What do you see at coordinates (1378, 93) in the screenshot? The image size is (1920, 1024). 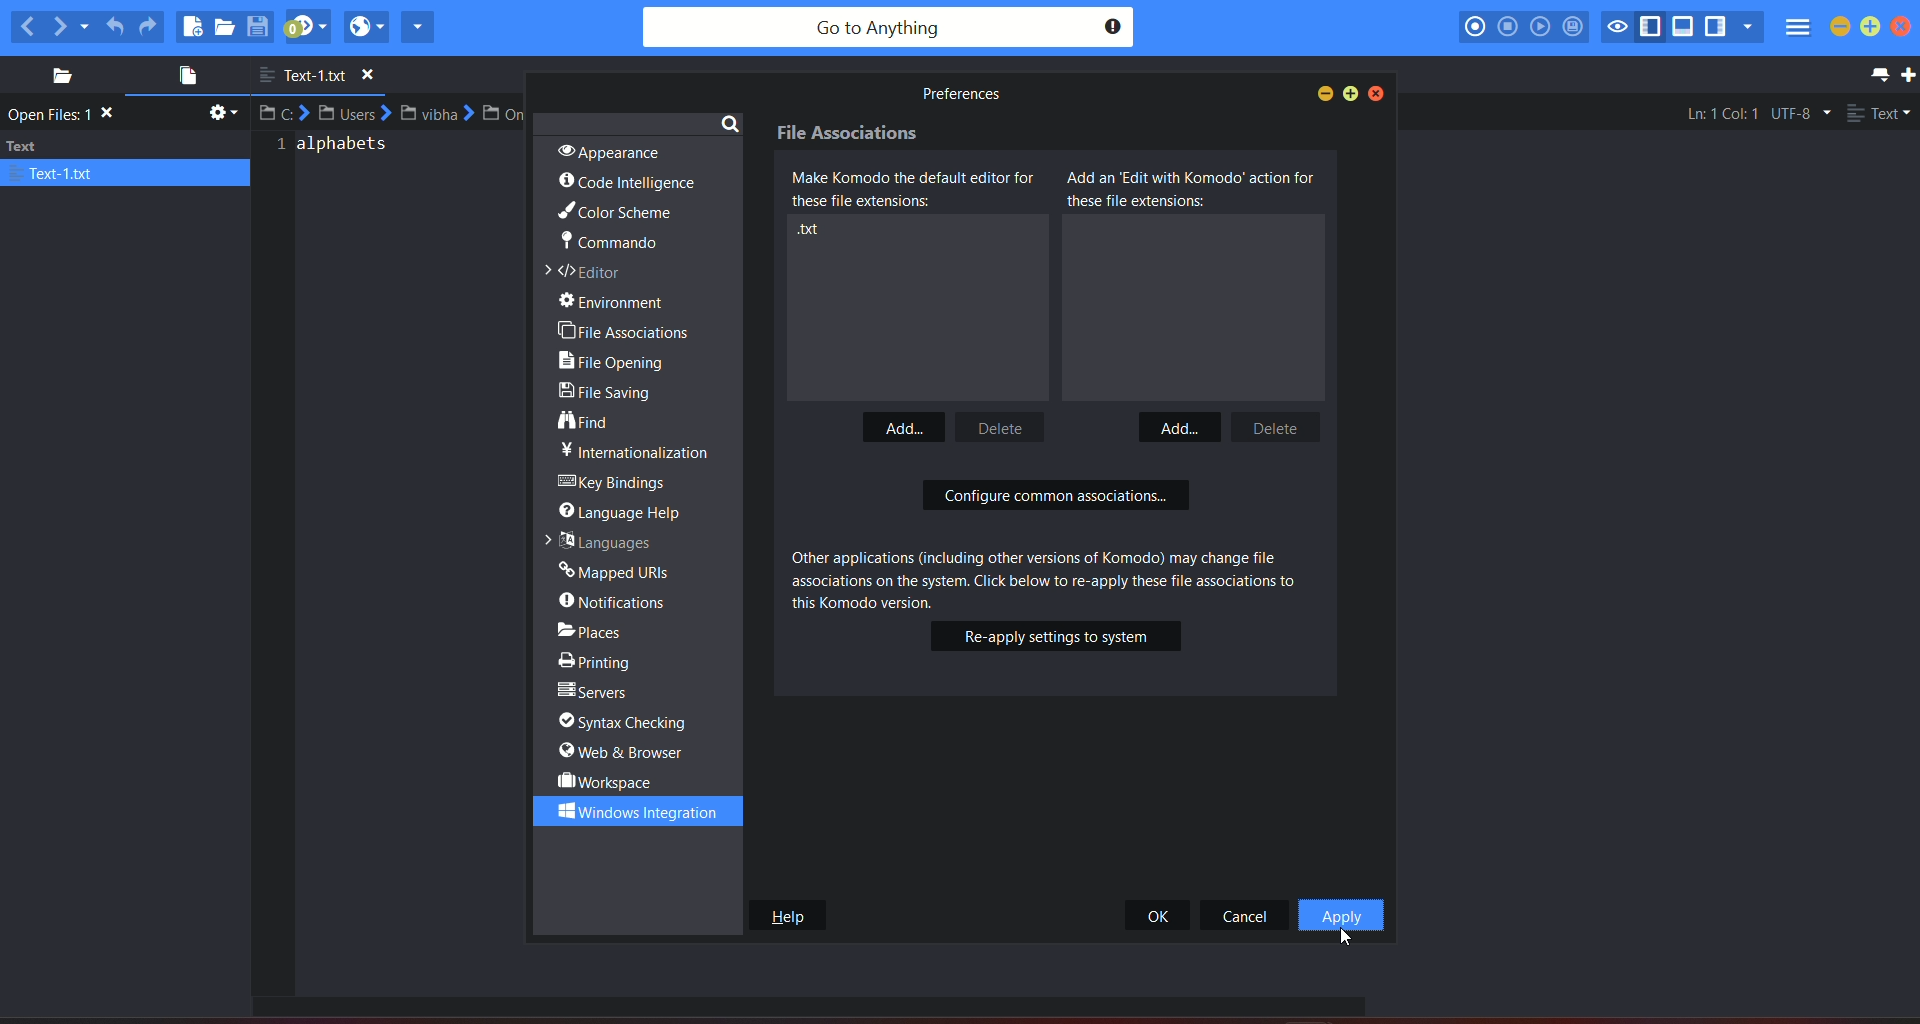 I see `close` at bounding box center [1378, 93].